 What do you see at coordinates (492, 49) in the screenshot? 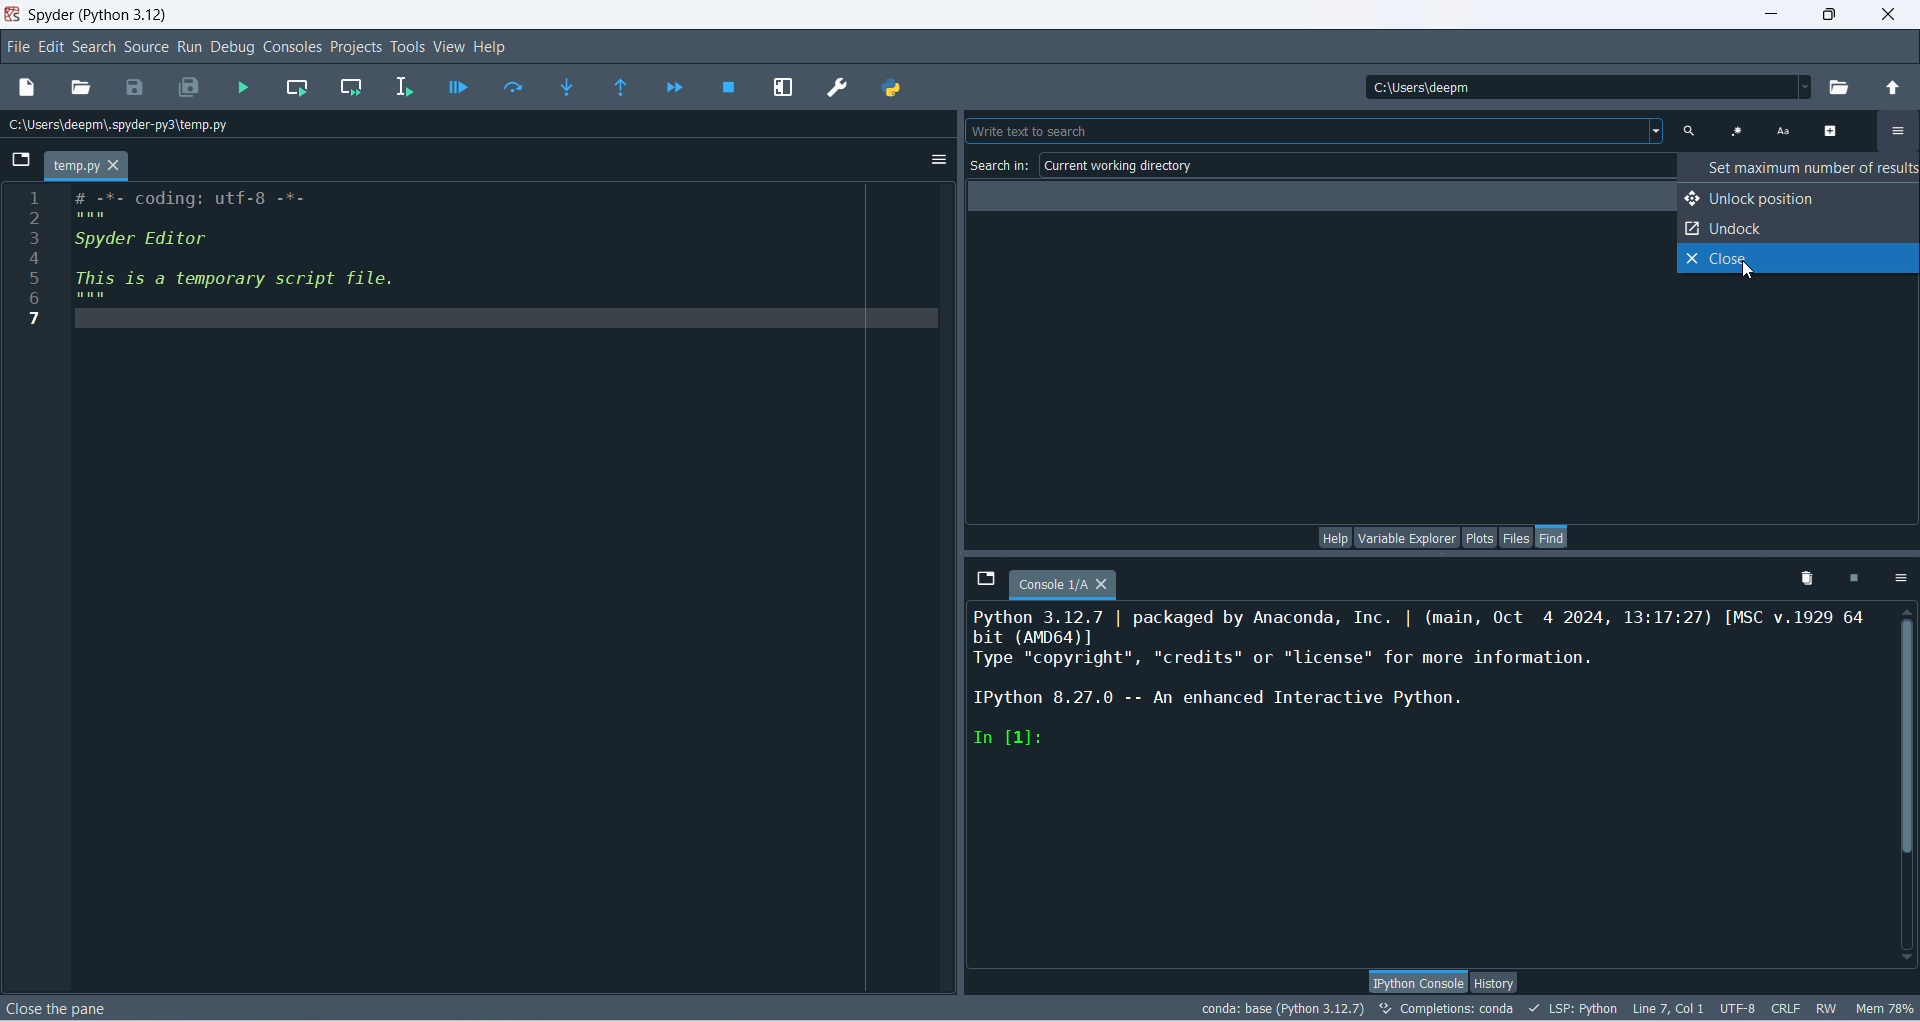
I see `help` at bounding box center [492, 49].